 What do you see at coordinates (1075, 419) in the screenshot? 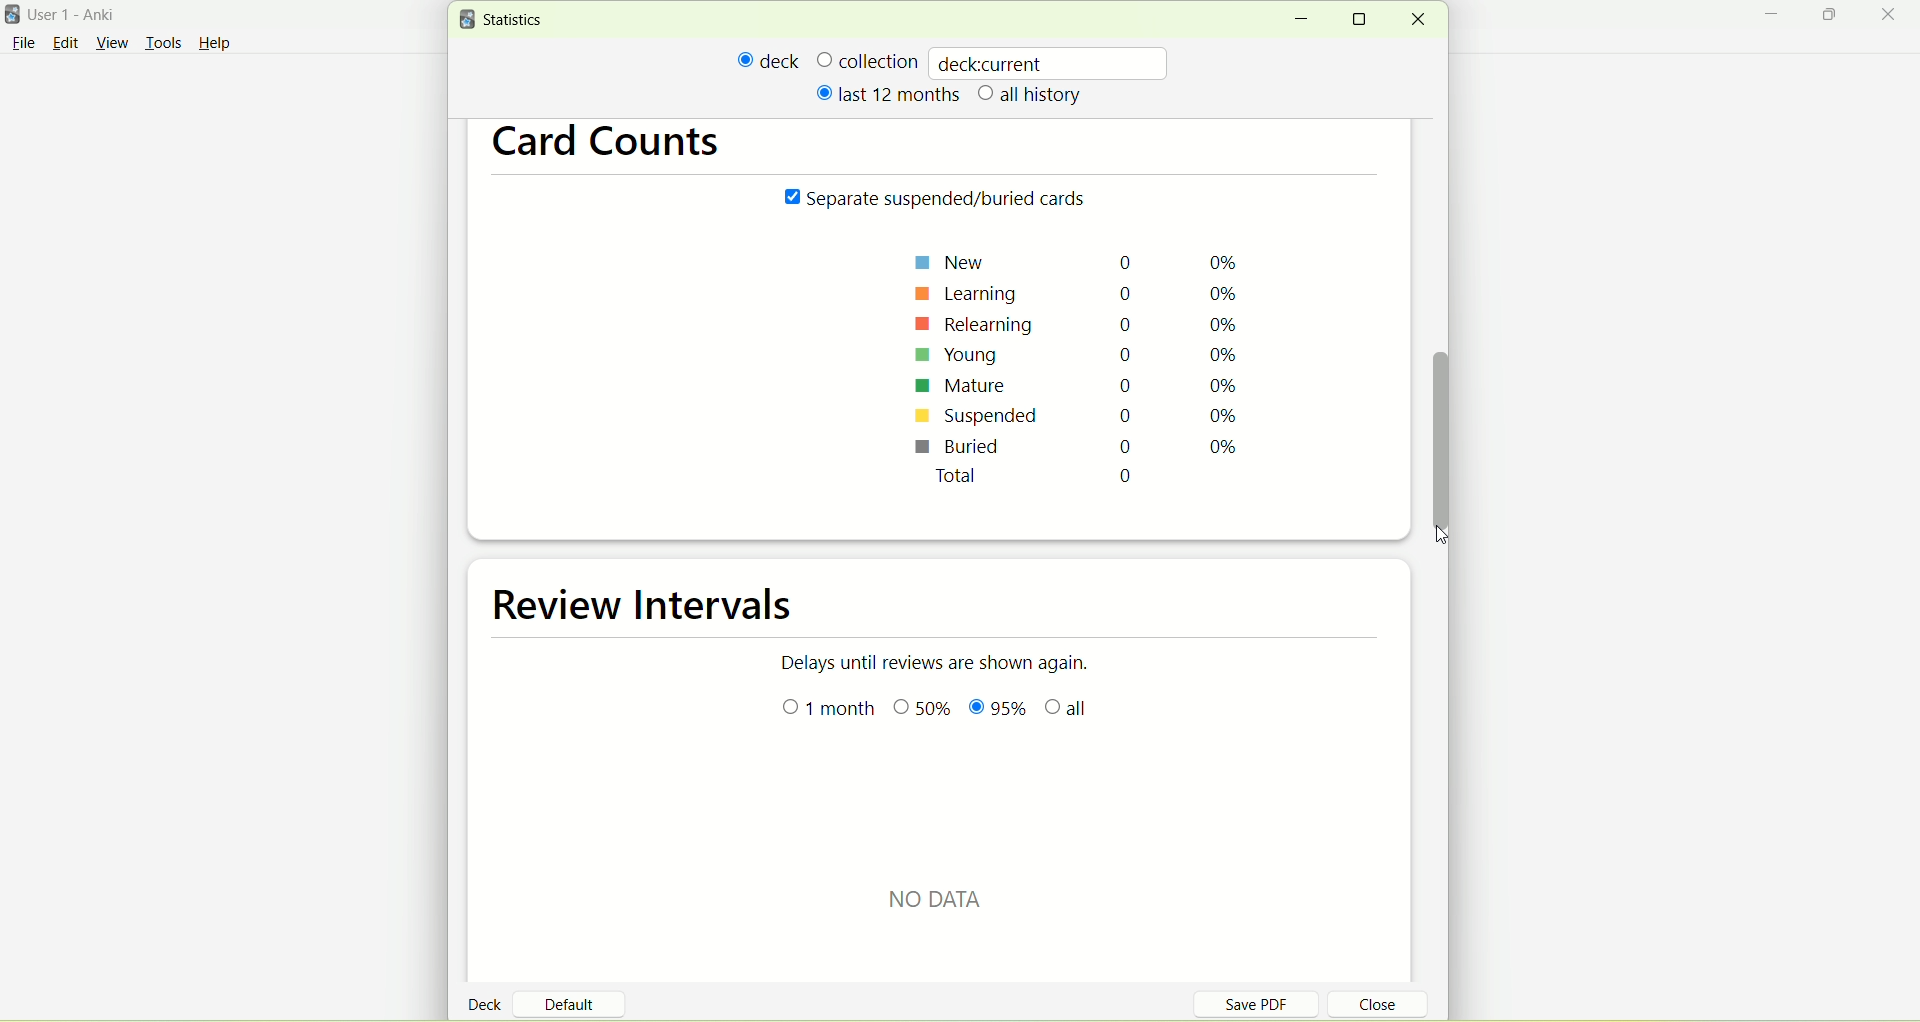
I see `suspended 0 0%` at bounding box center [1075, 419].